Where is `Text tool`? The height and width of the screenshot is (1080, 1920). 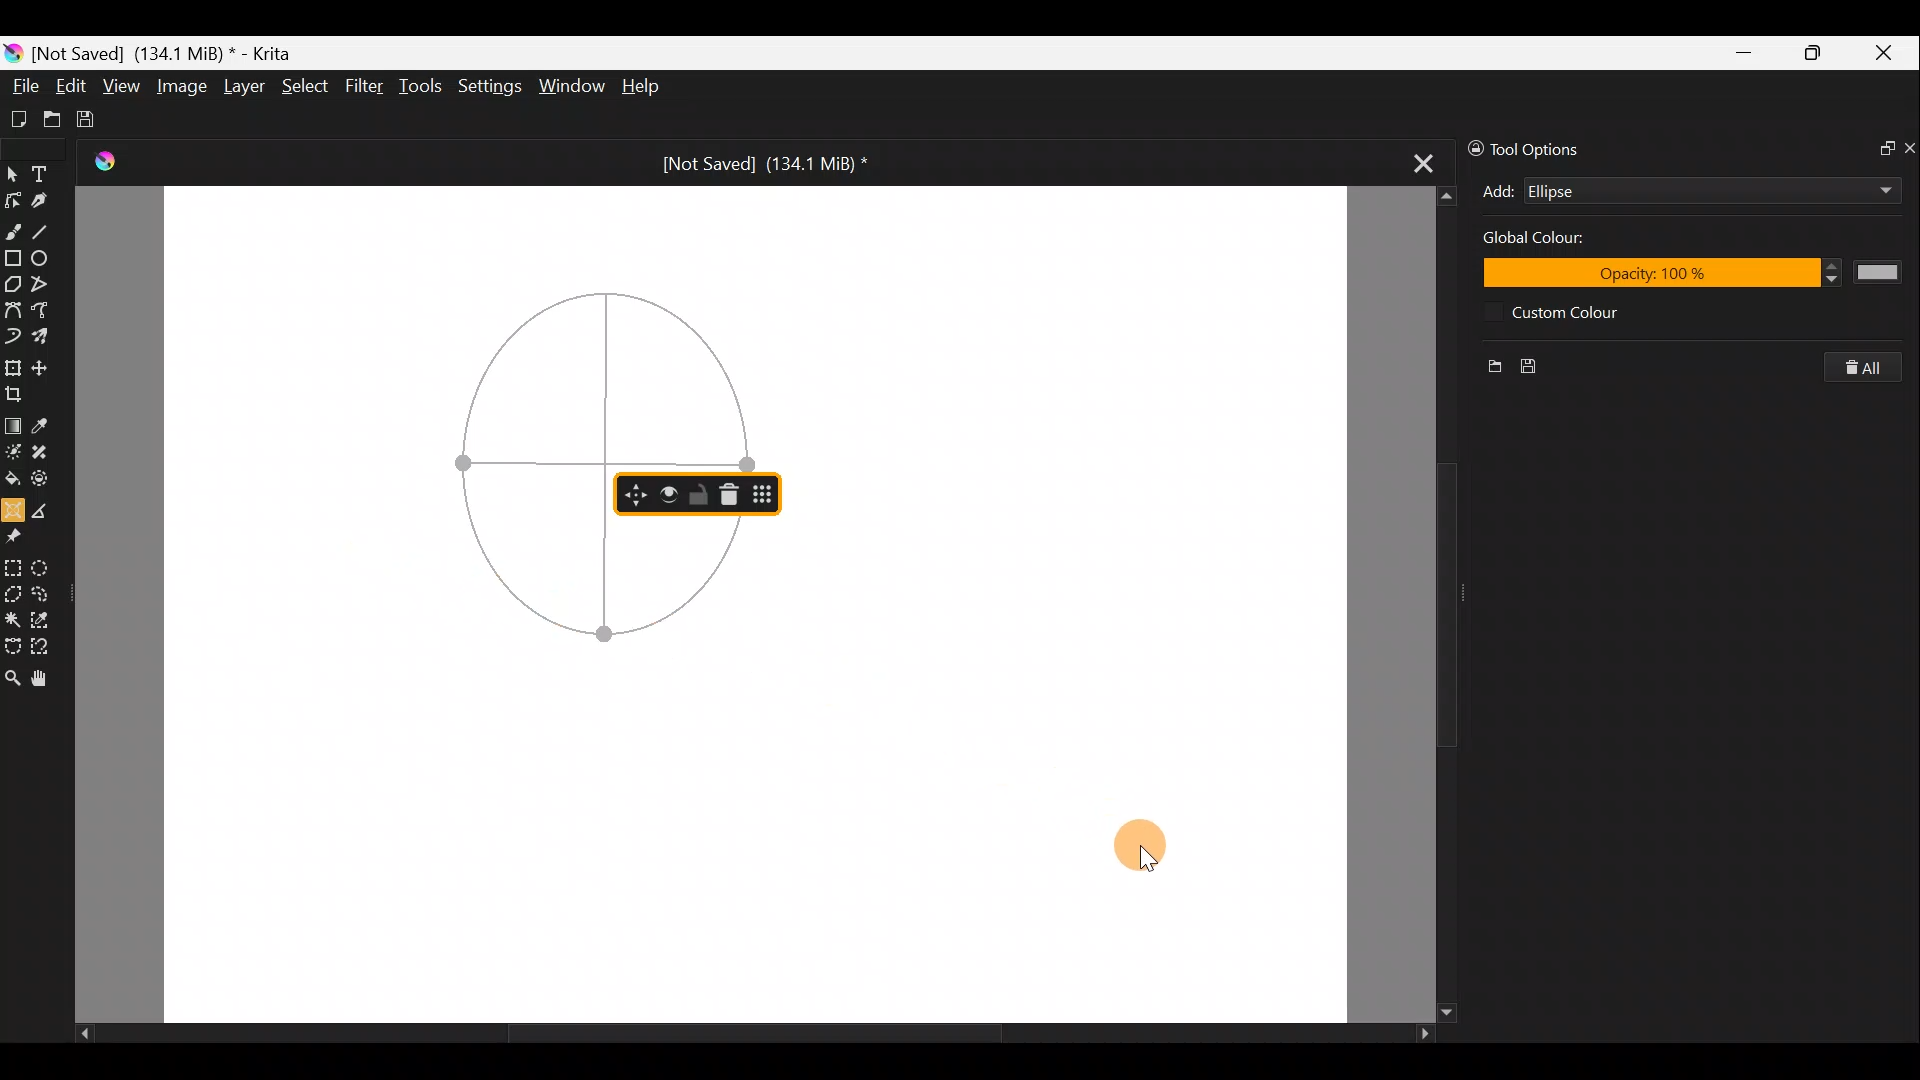 Text tool is located at coordinates (44, 170).